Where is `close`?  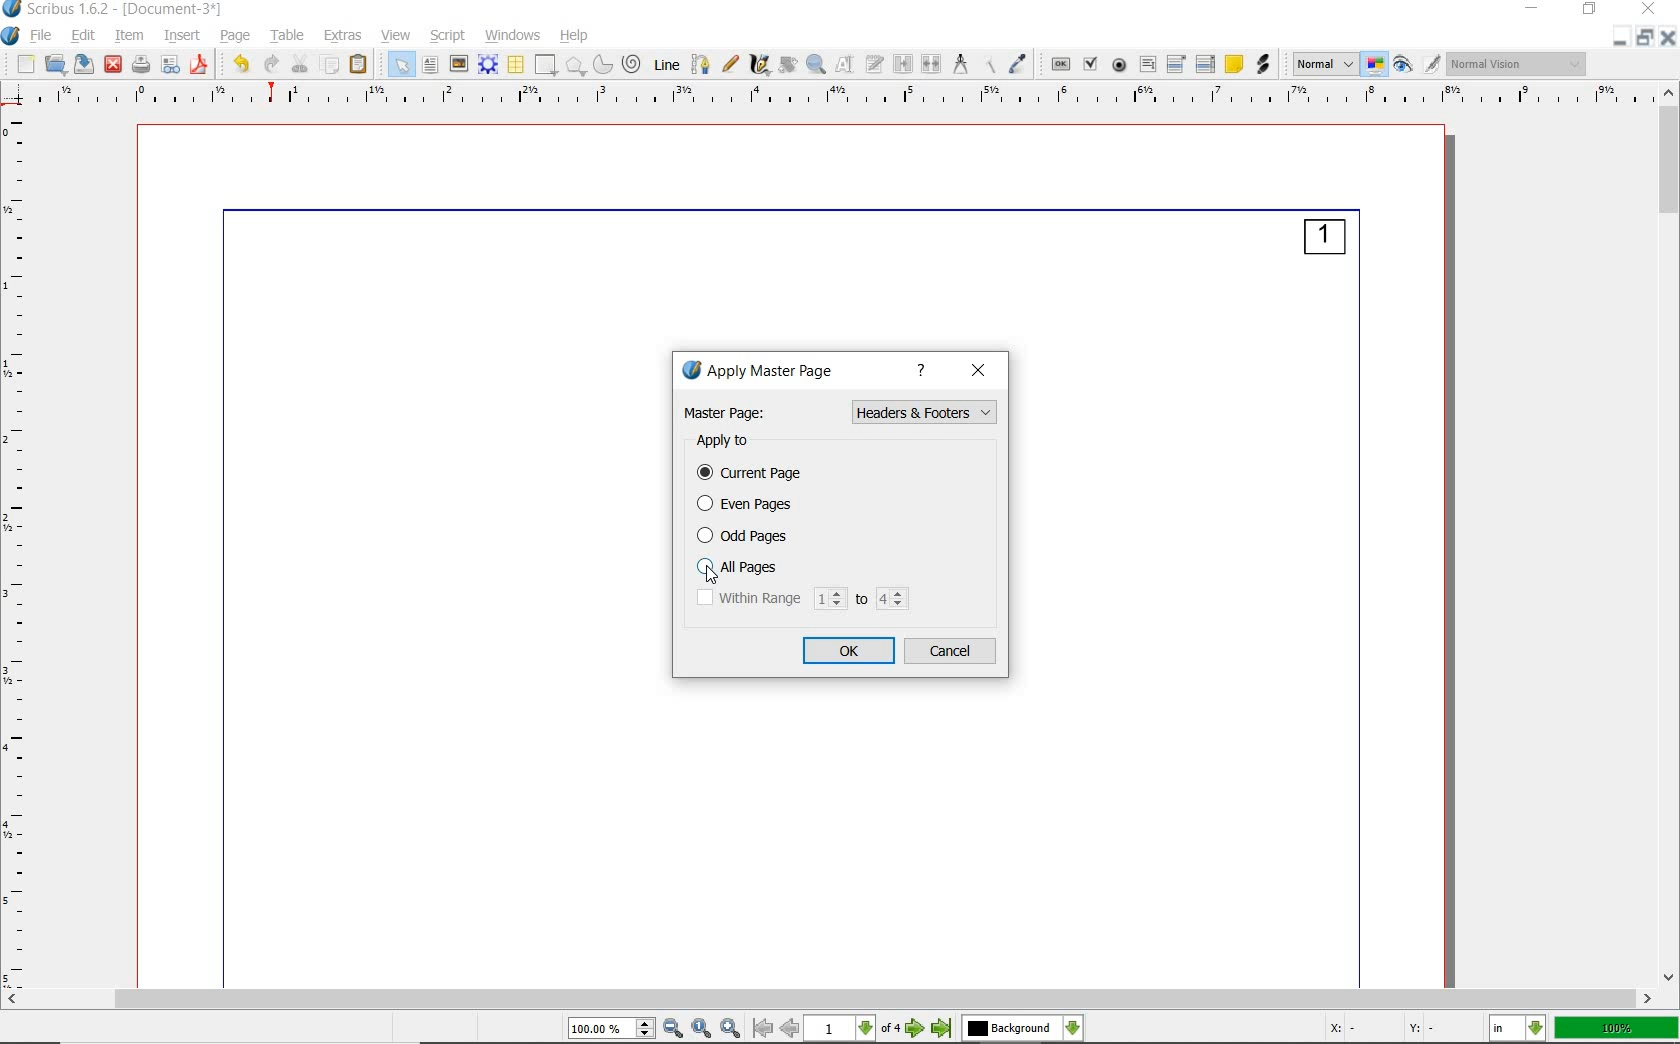
close is located at coordinates (1670, 37).